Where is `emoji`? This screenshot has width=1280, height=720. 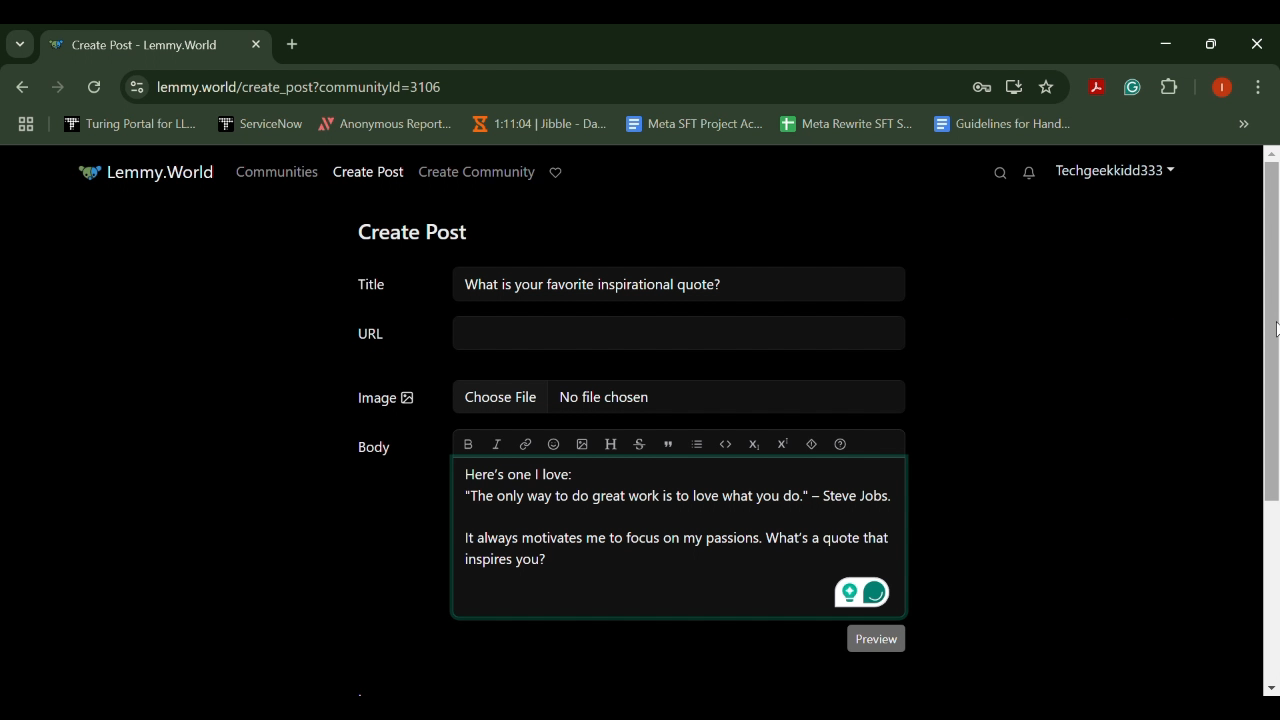 emoji is located at coordinates (552, 444).